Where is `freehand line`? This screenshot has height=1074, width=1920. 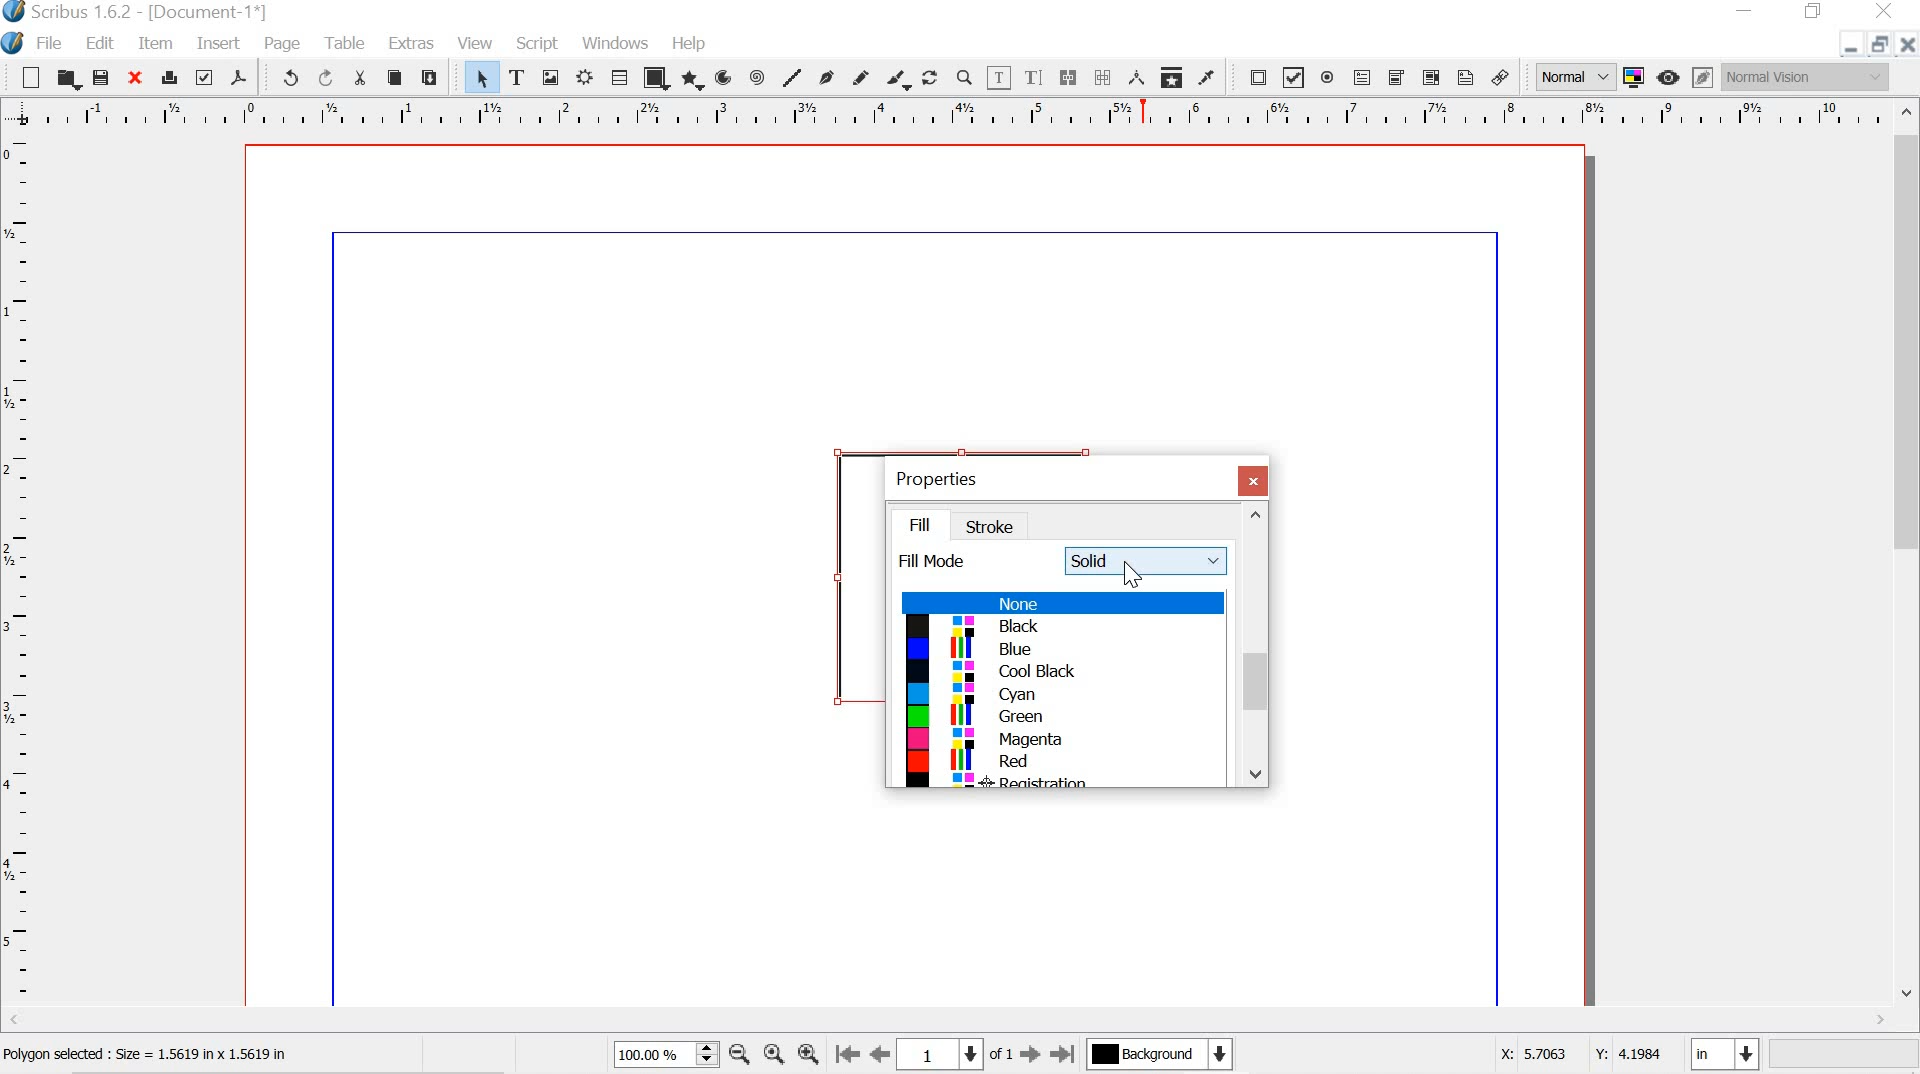 freehand line is located at coordinates (860, 76).